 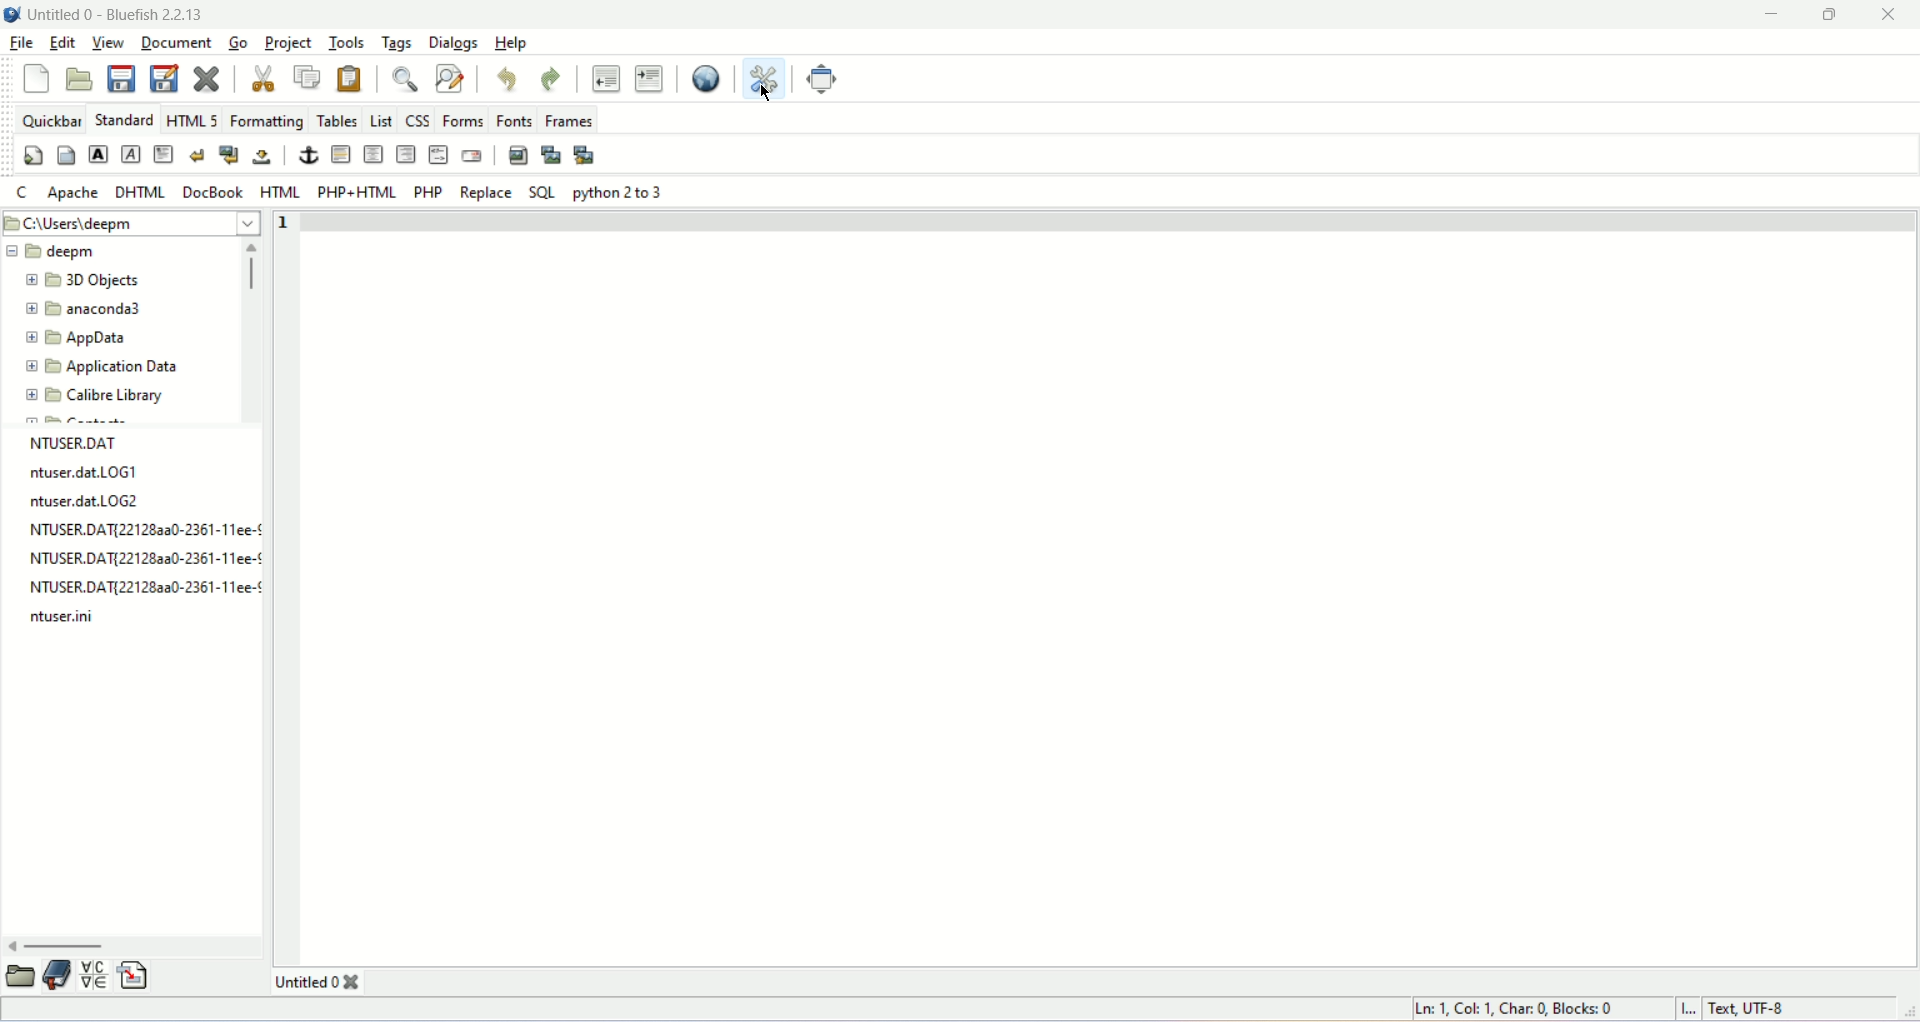 What do you see at coordinates (418, 118) in the screenshot?
I see `CSS` at bounding box center [418, 118].